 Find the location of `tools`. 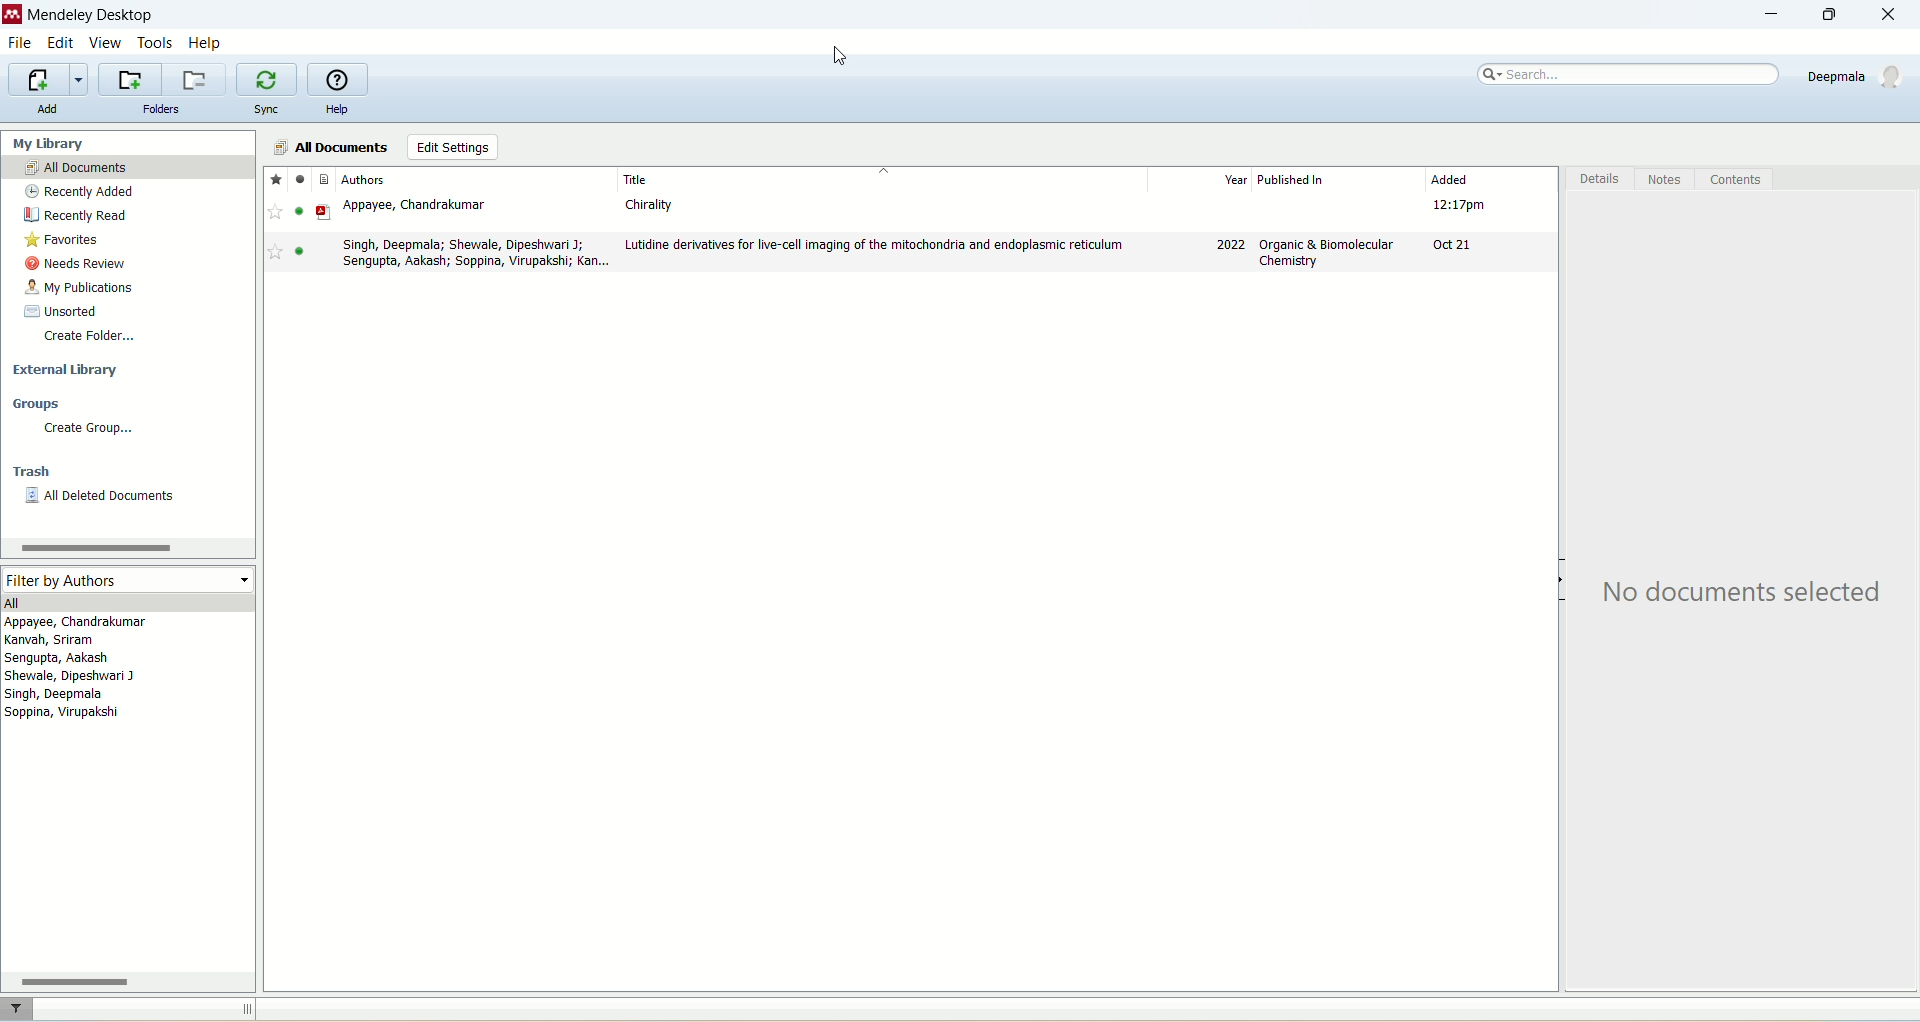

tools is located at coordinates (157, 42).